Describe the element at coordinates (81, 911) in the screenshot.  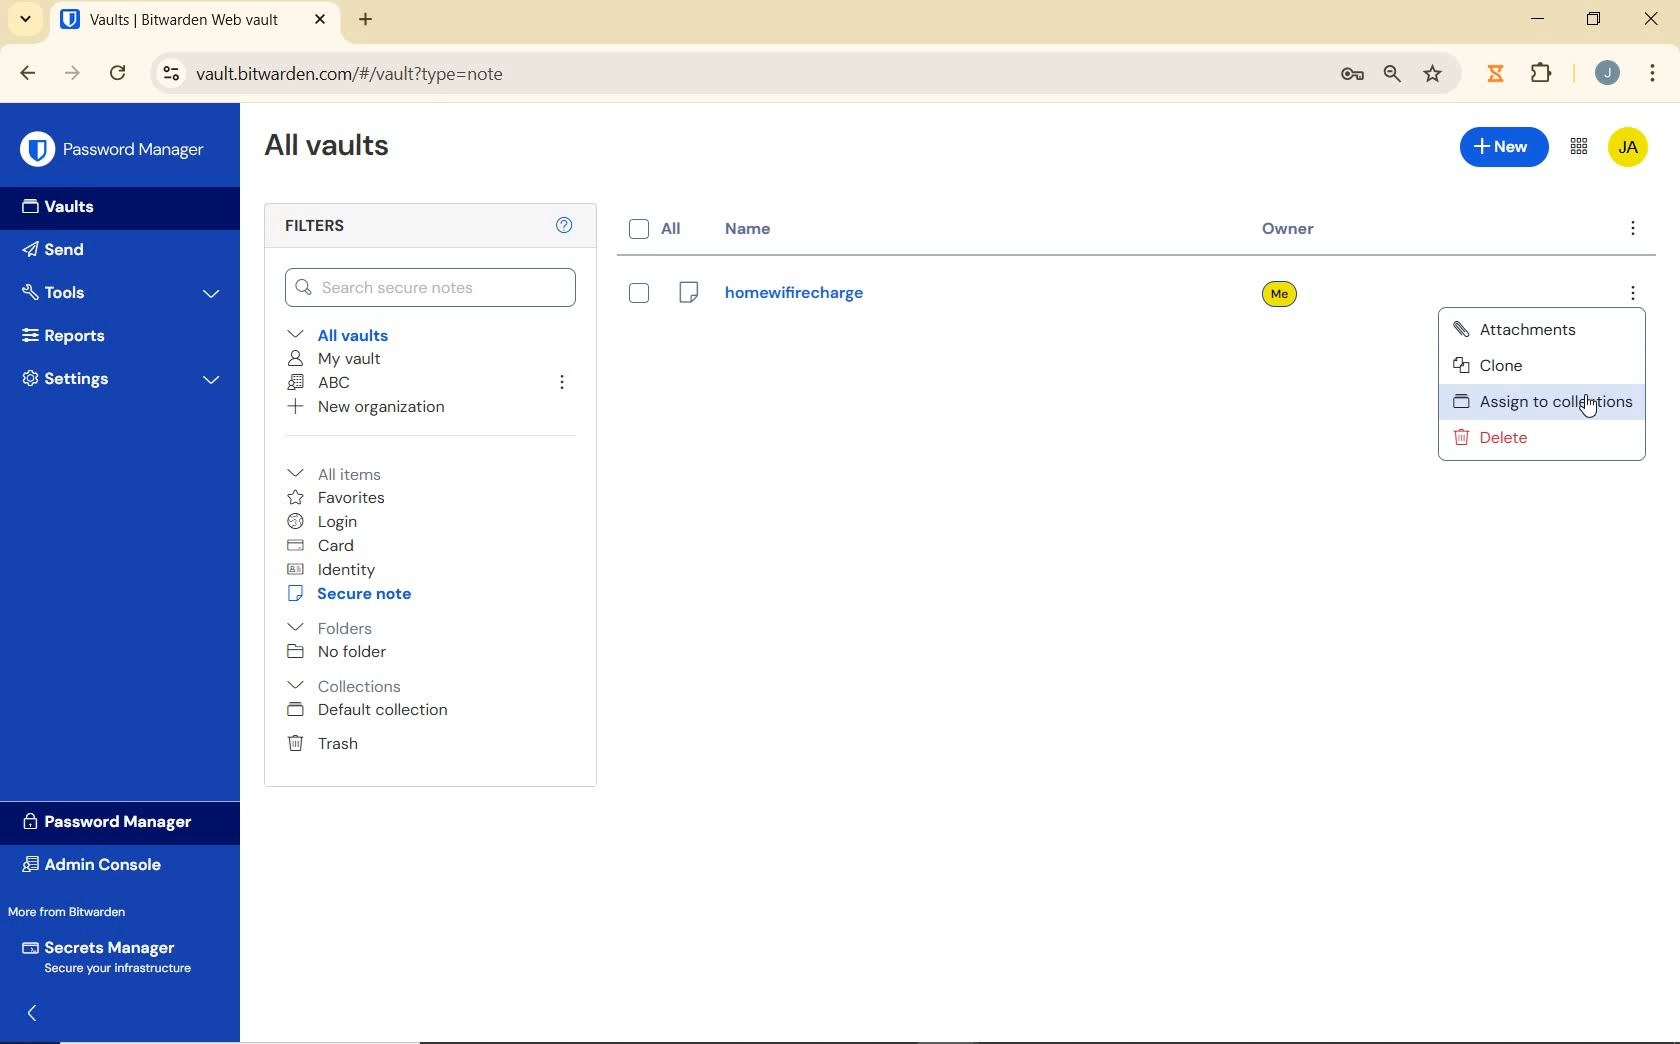
I see `More from Bitwarden` at that location.